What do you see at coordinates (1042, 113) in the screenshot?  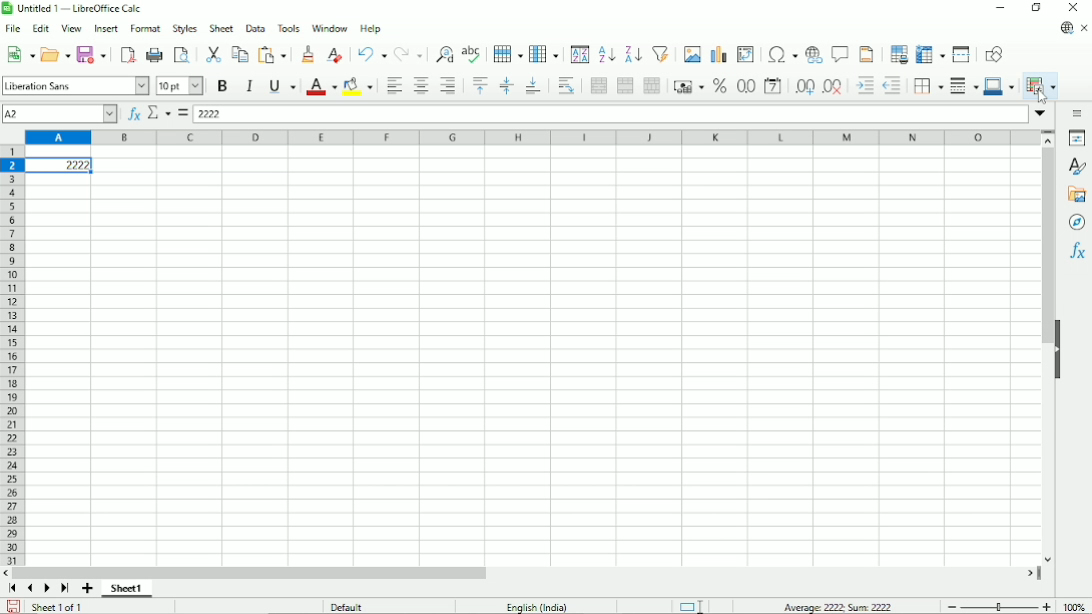 I see `Expand formula bar` at bounding box center [1042, 113].